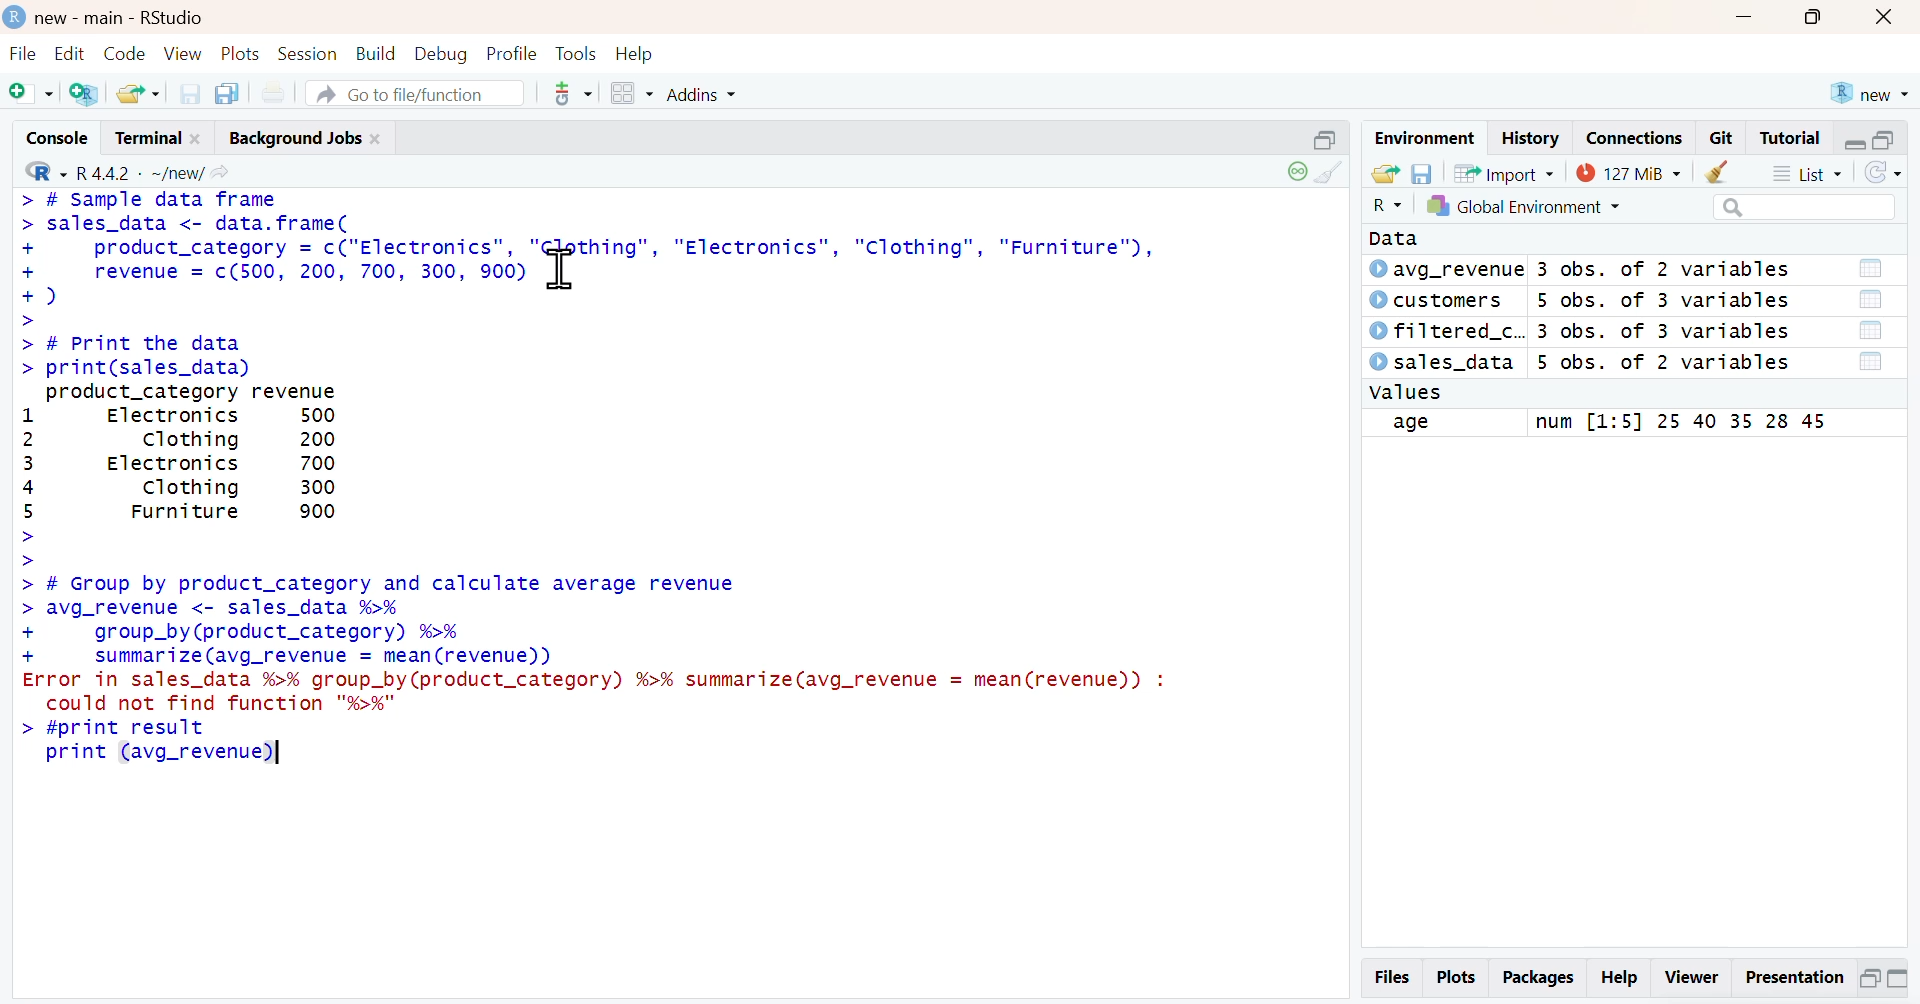 The width and height of the screenshot is (1920, 1004). I want to click on Build, so click(378, 55).